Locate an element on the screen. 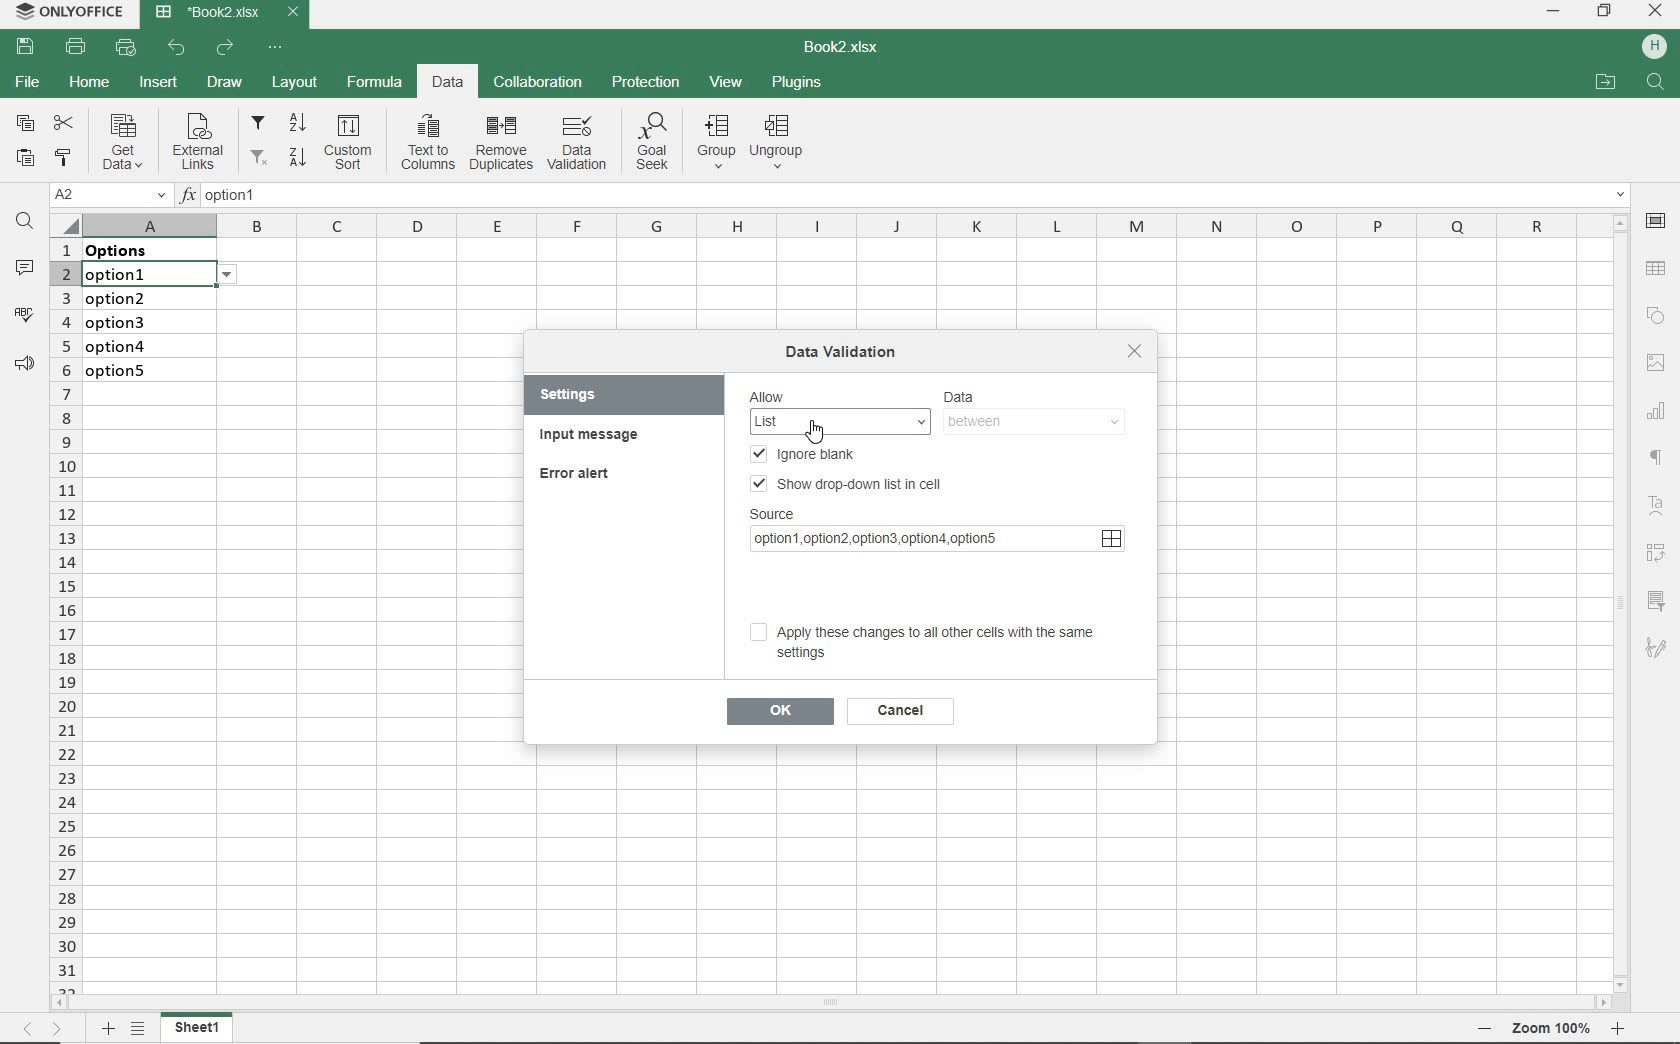  INSERT FUNCTION is located at coordinates (904, 198).